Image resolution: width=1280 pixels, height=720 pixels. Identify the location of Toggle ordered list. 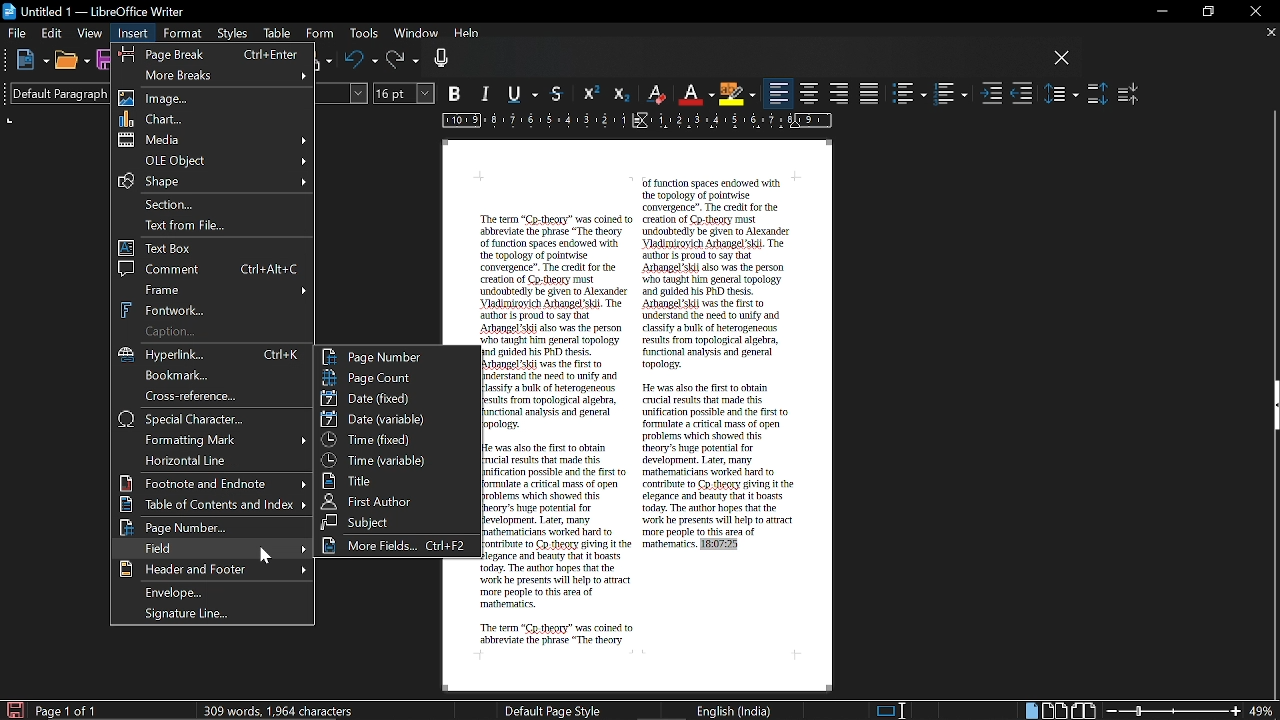
(950, 94).